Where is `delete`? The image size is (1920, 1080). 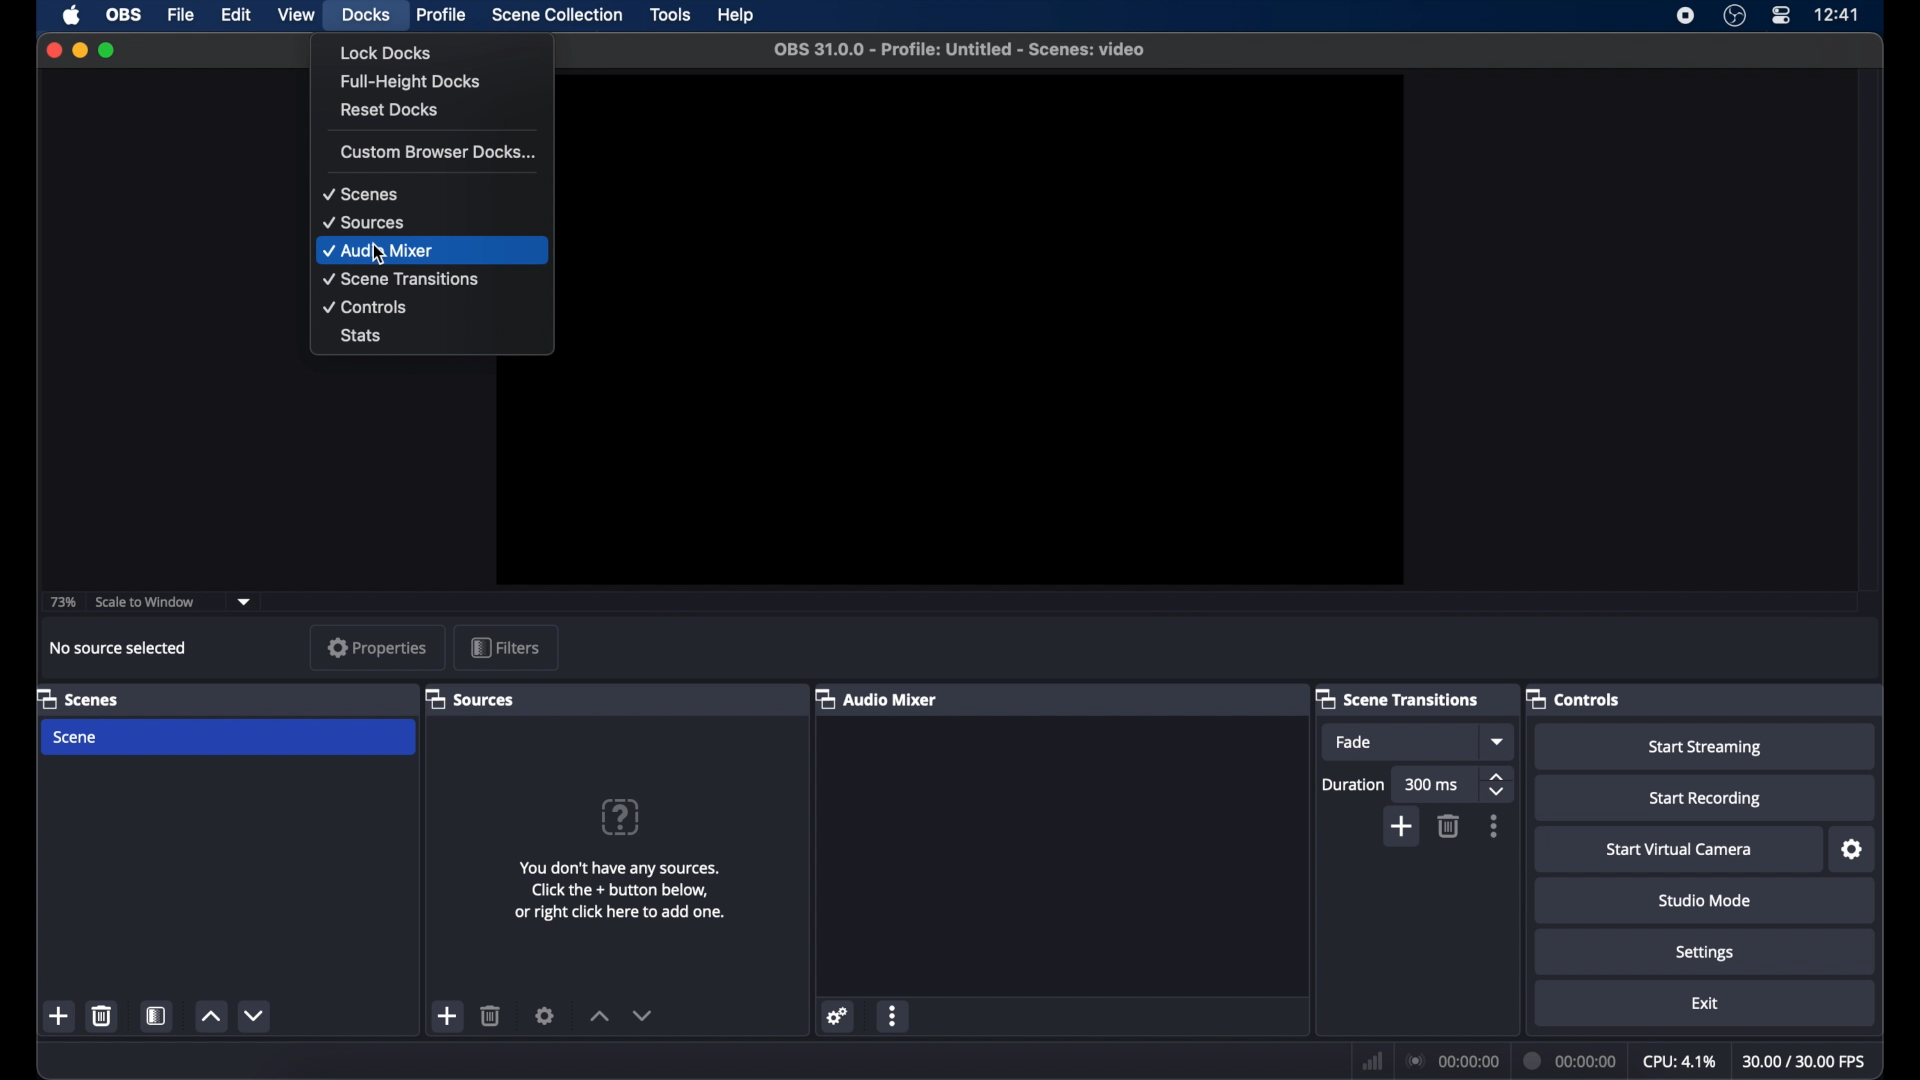
delete is located at coordinates (1450, 826).